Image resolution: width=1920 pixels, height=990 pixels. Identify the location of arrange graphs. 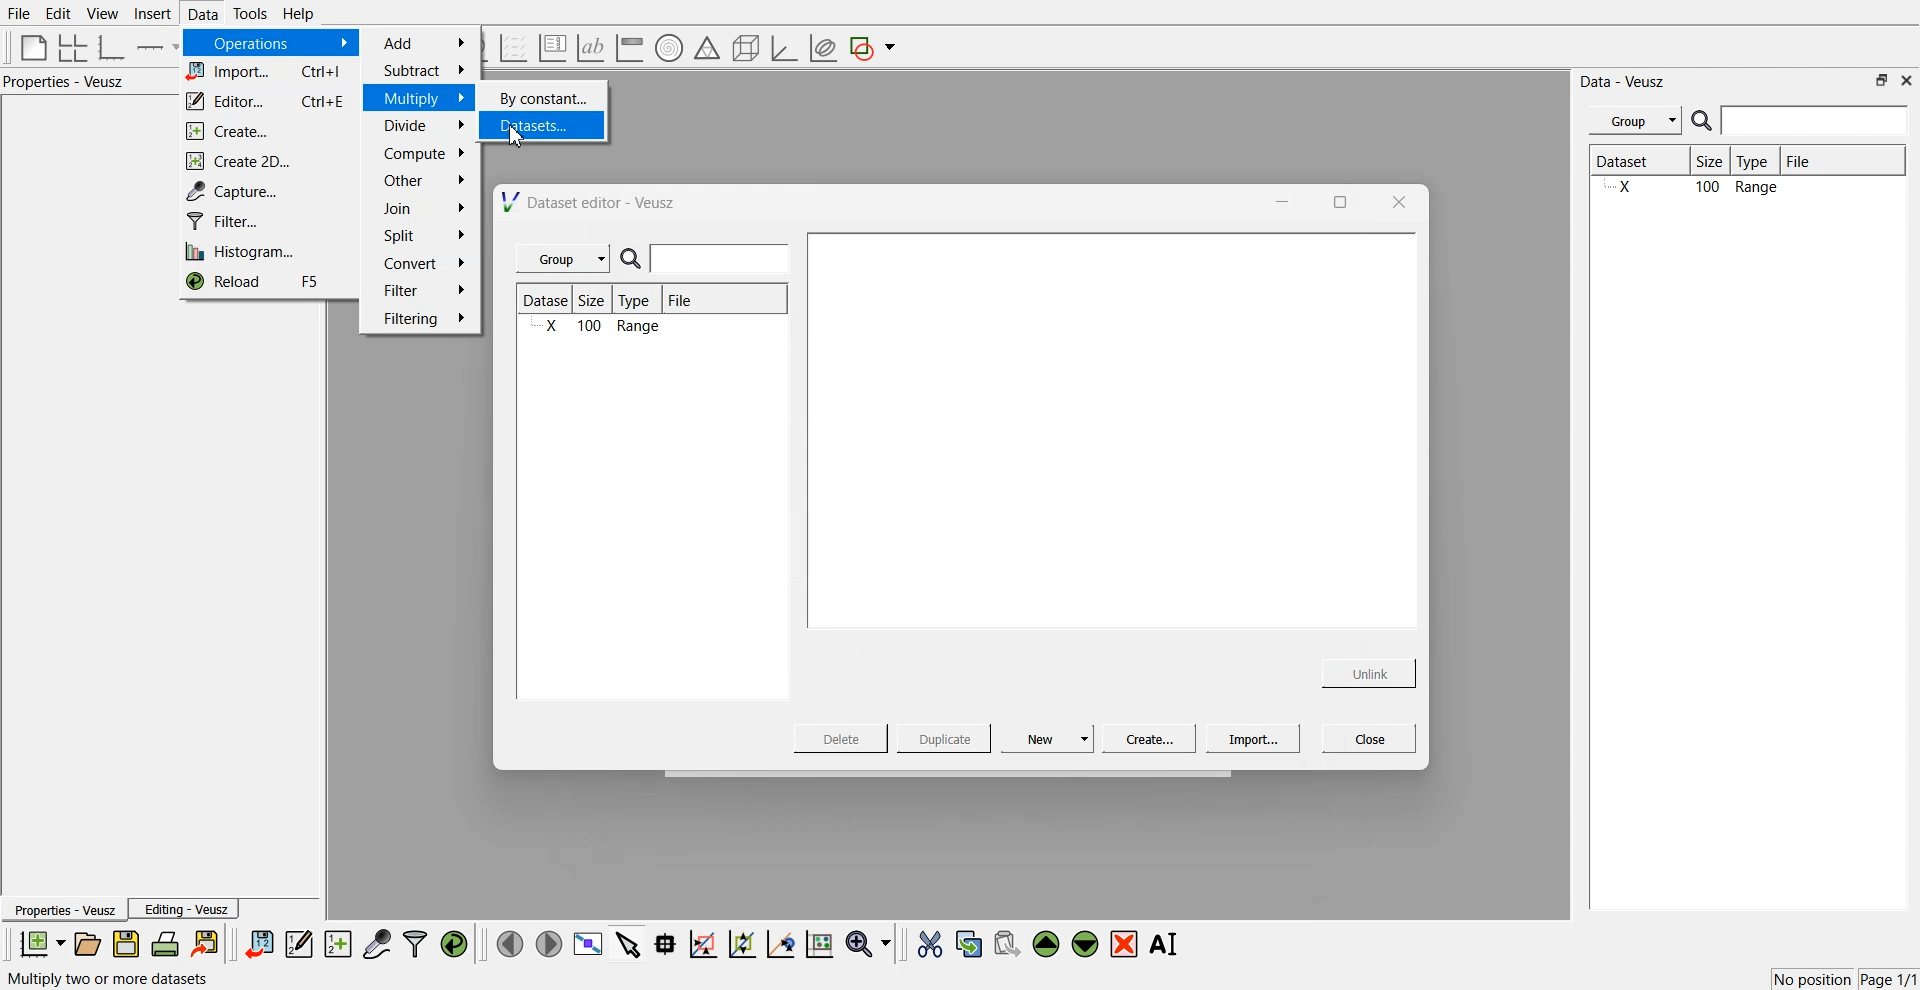
(69, 47).